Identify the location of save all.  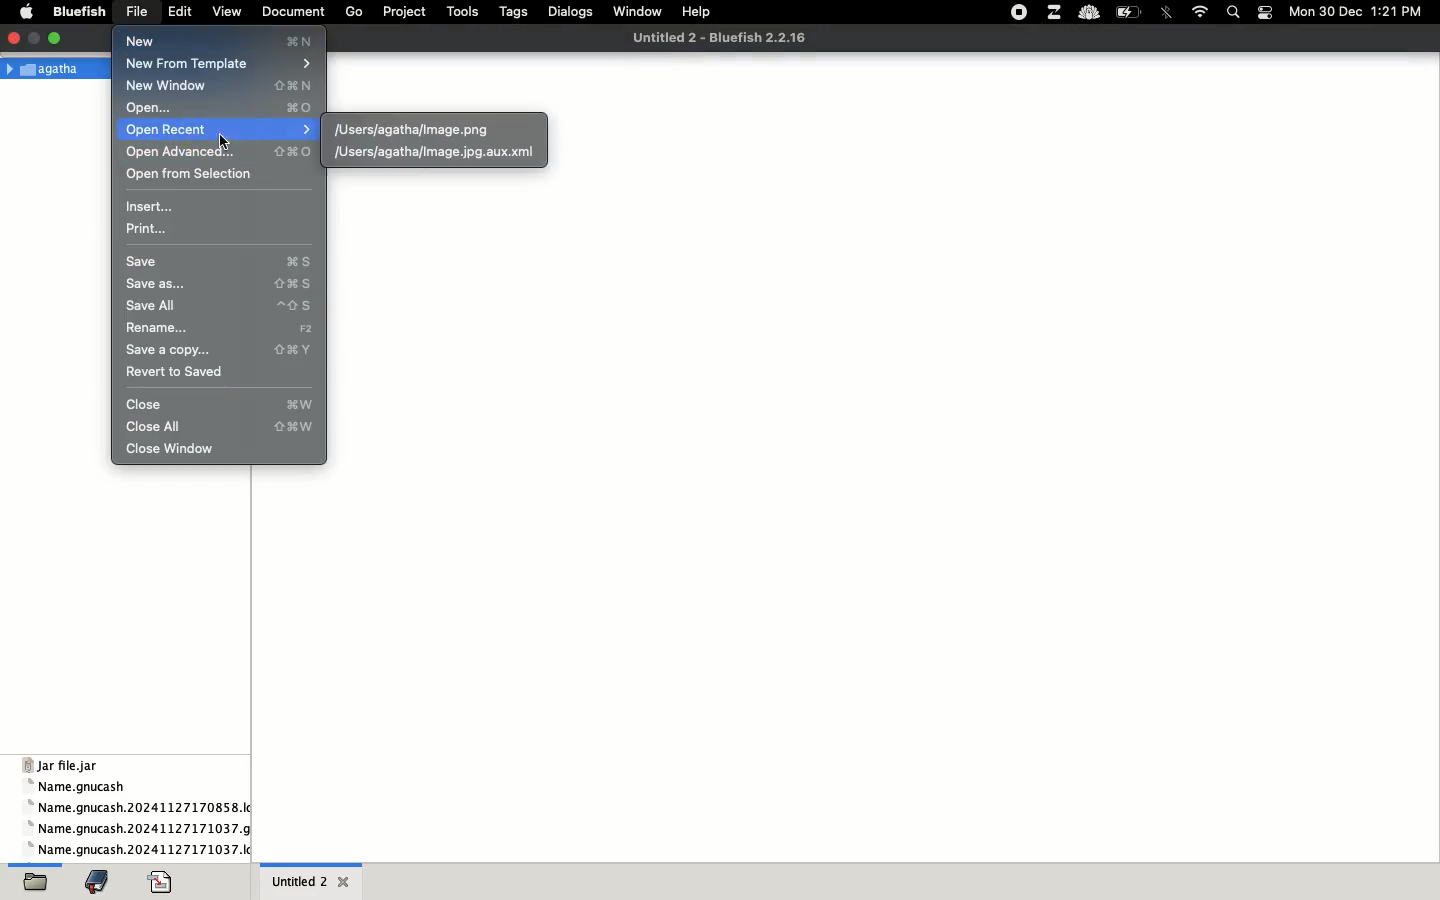
(219, 304).